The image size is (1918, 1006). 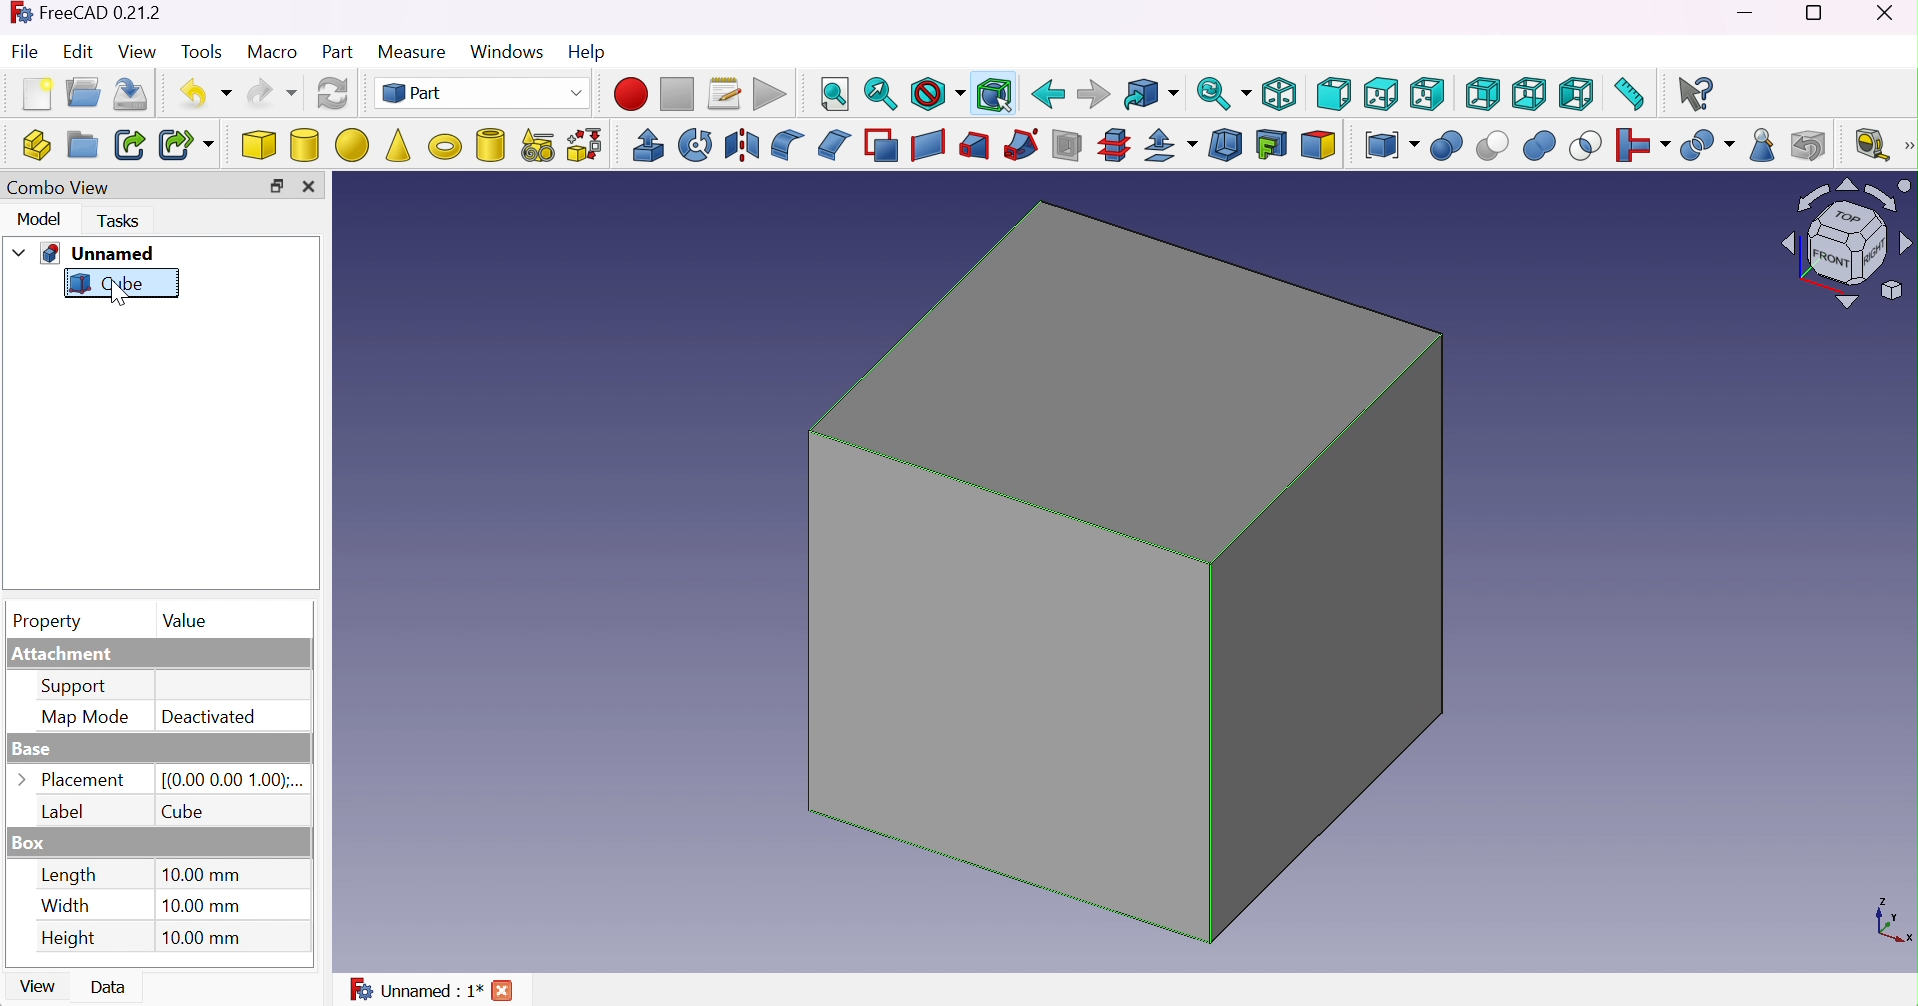 What do you see at coordinates (1734, 12) in the screenshot?
I see `Minimize` at bounding box center [1734, 12].